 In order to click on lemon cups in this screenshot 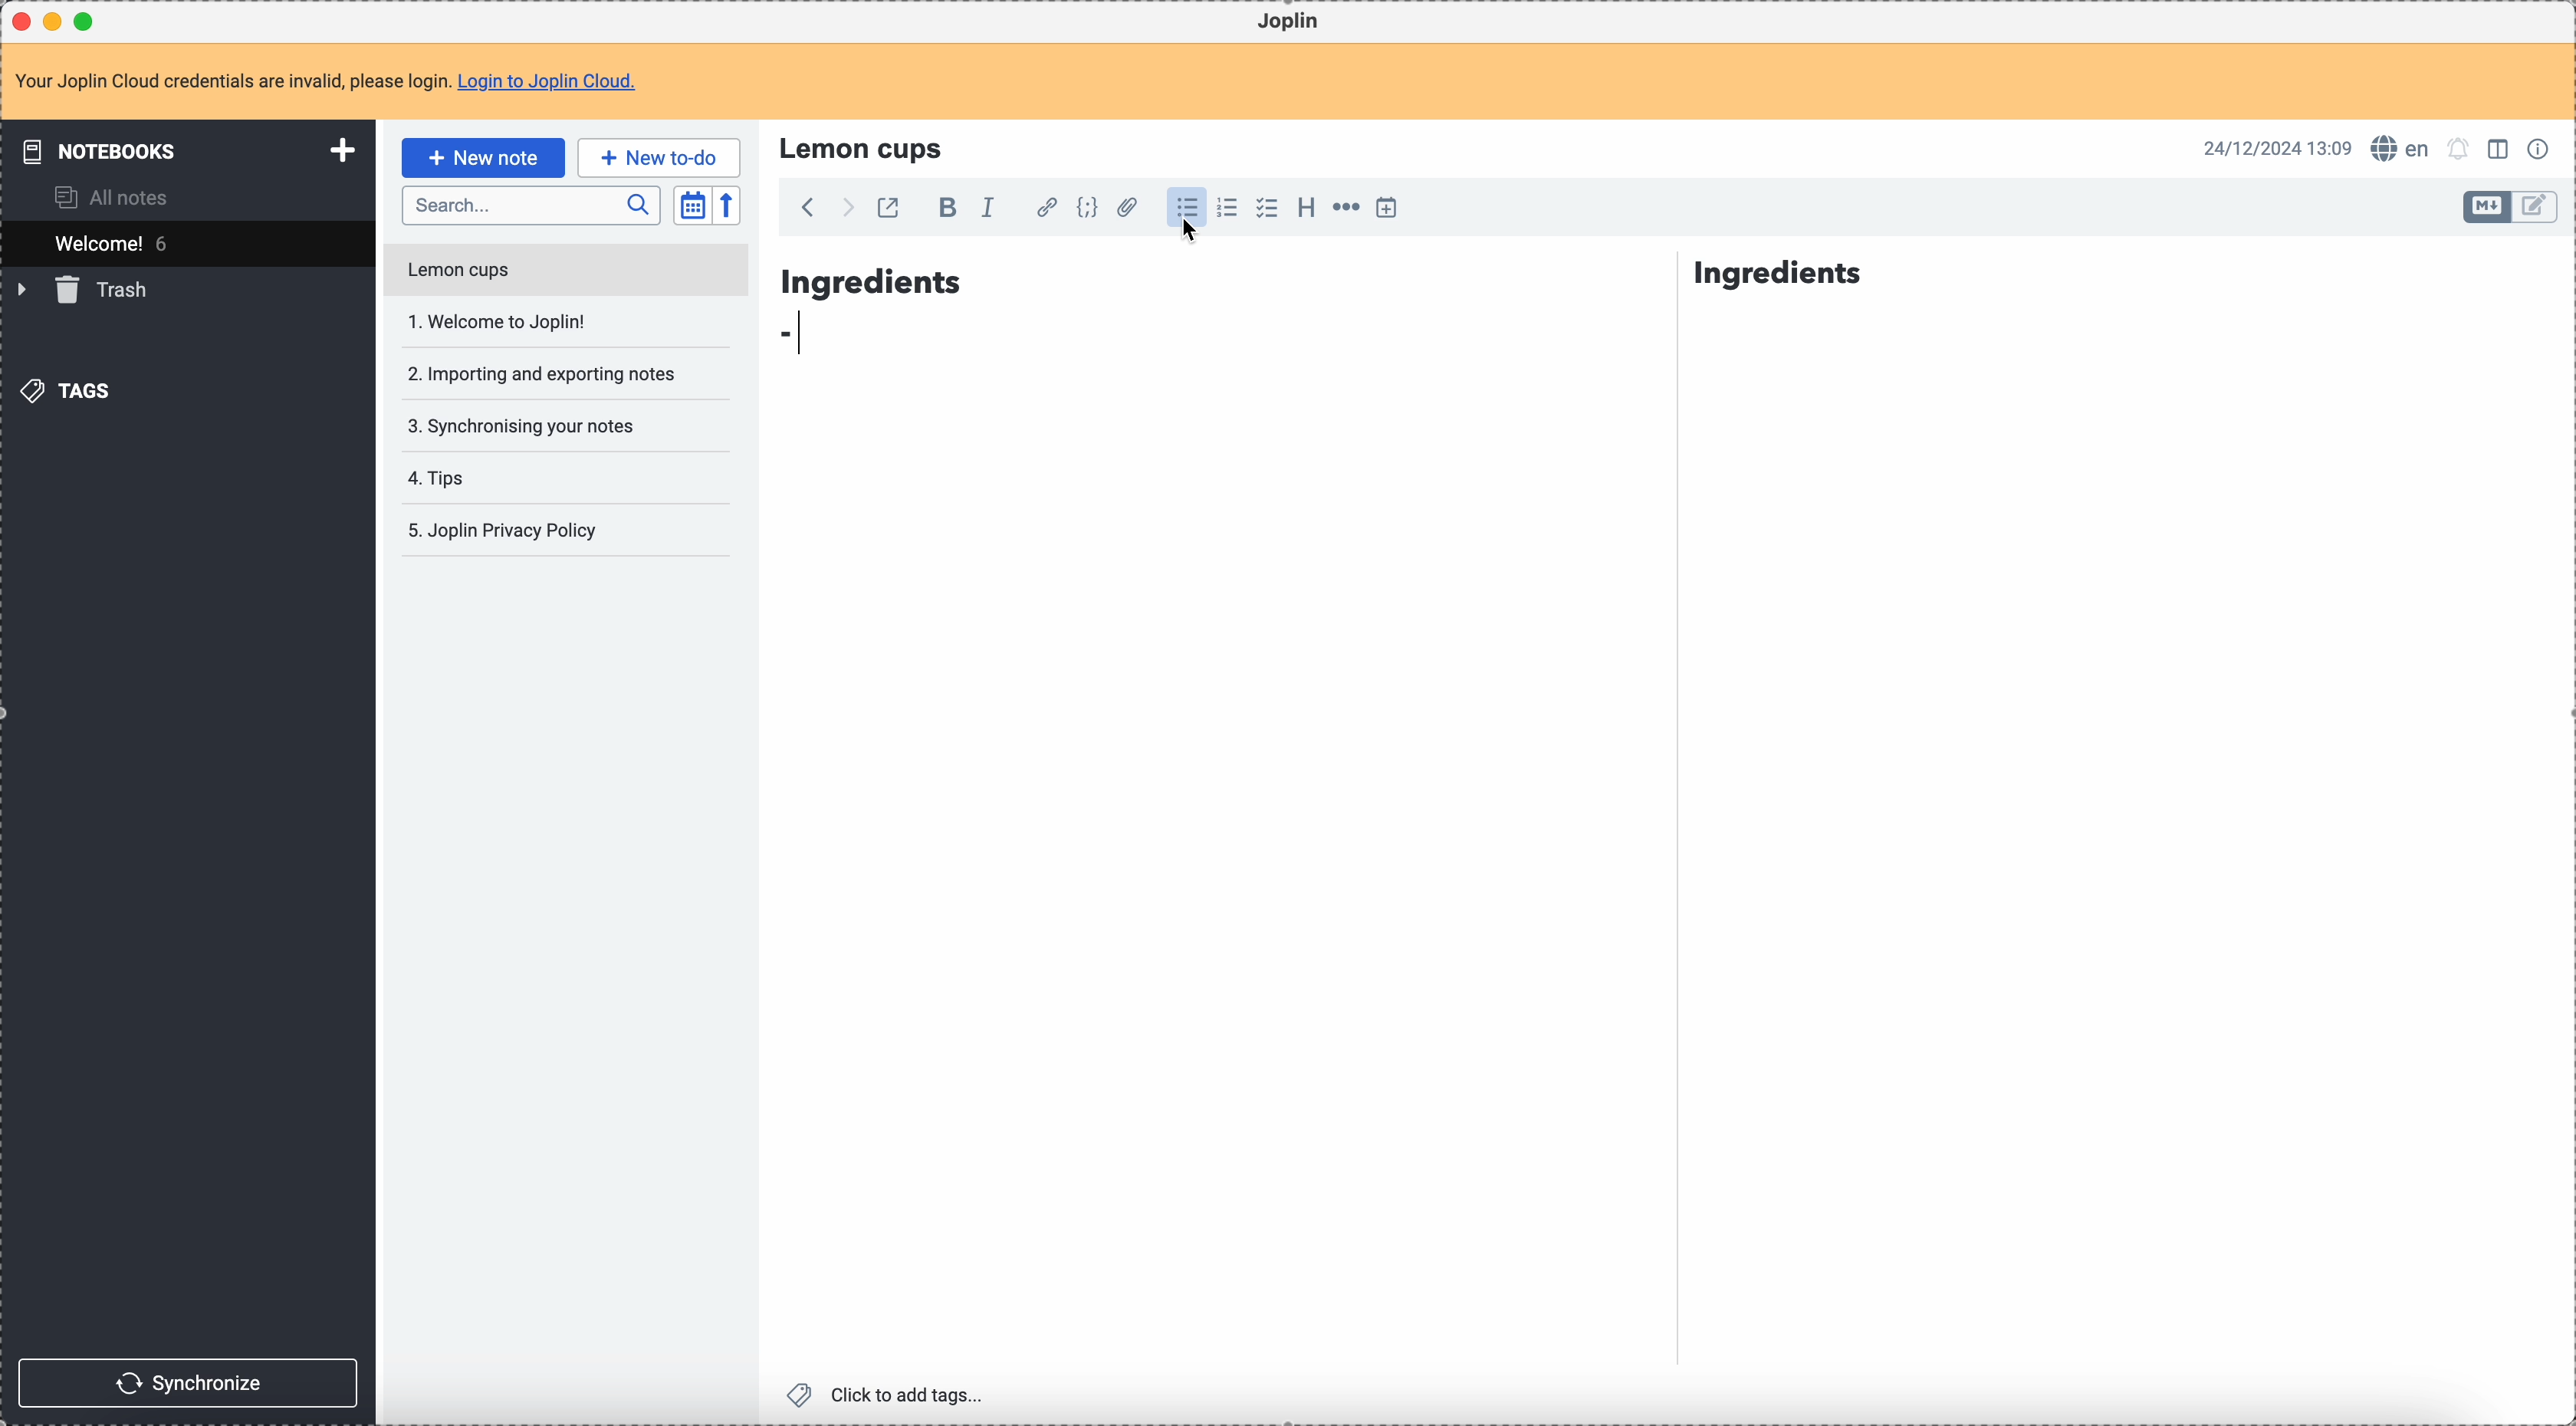, I will do `click(564, 274)`.